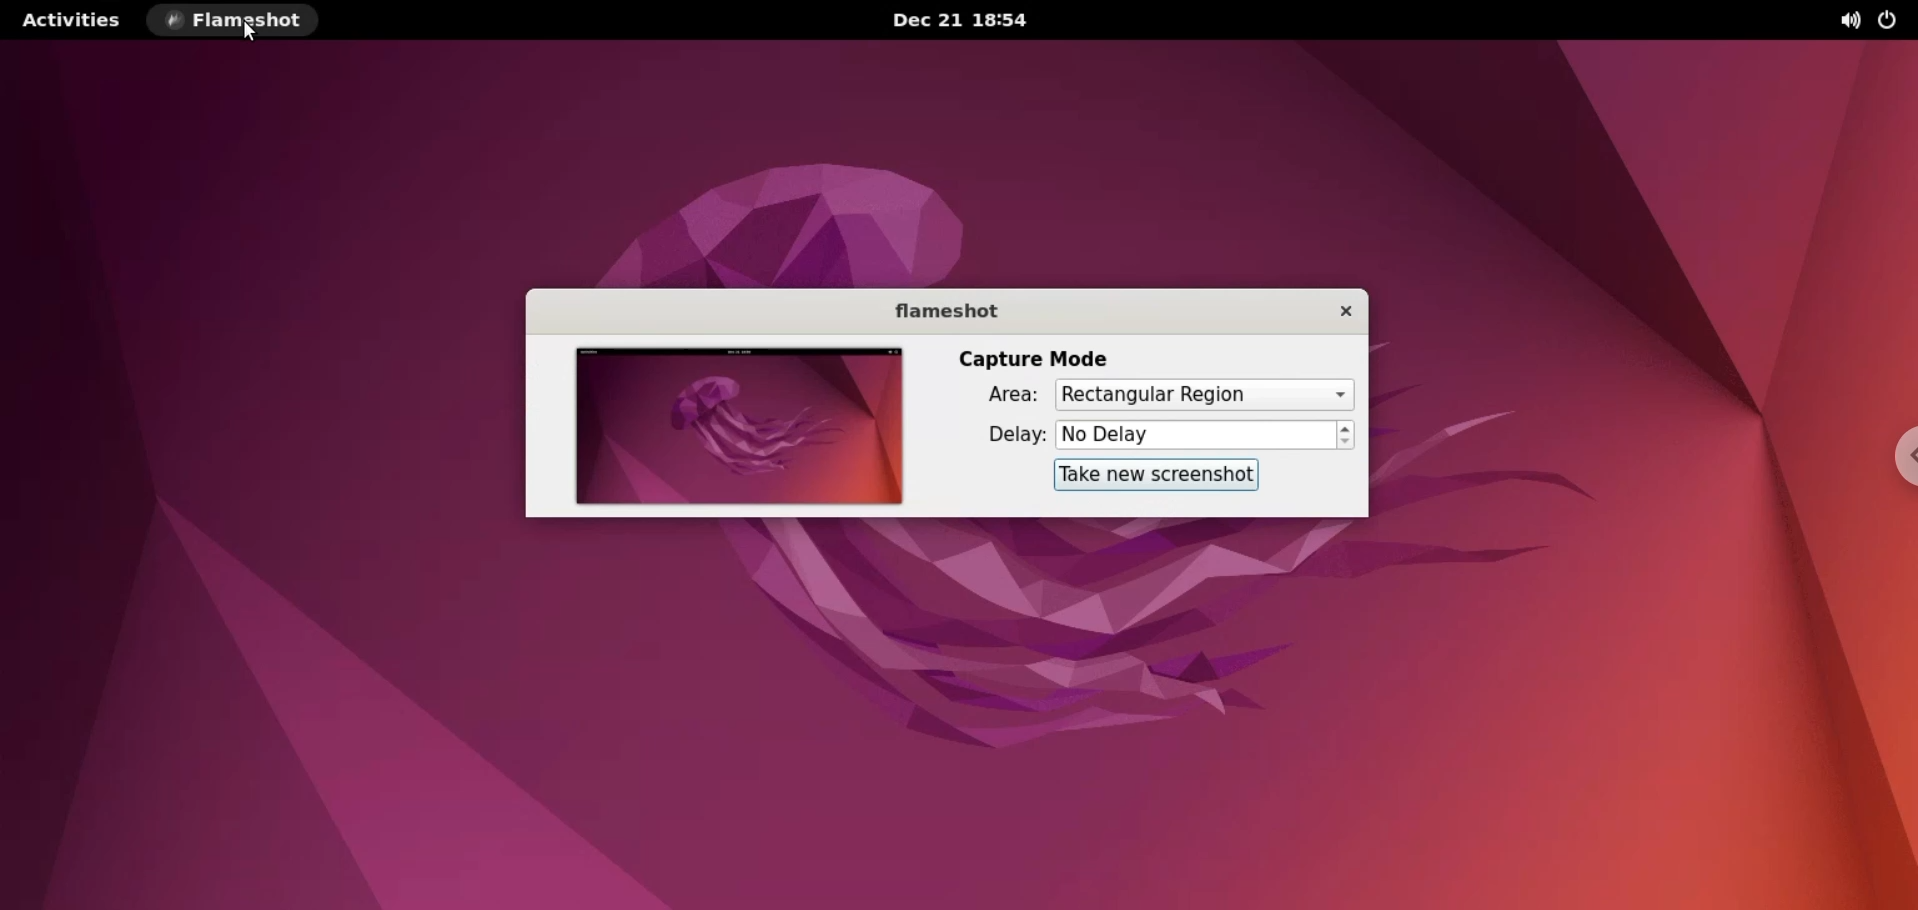 The width and height of the screenshot is (1918, 910). What do you see at coordinates (69, 20) in the screenshot?
I see `activities ` at bounding box center [69, 20].